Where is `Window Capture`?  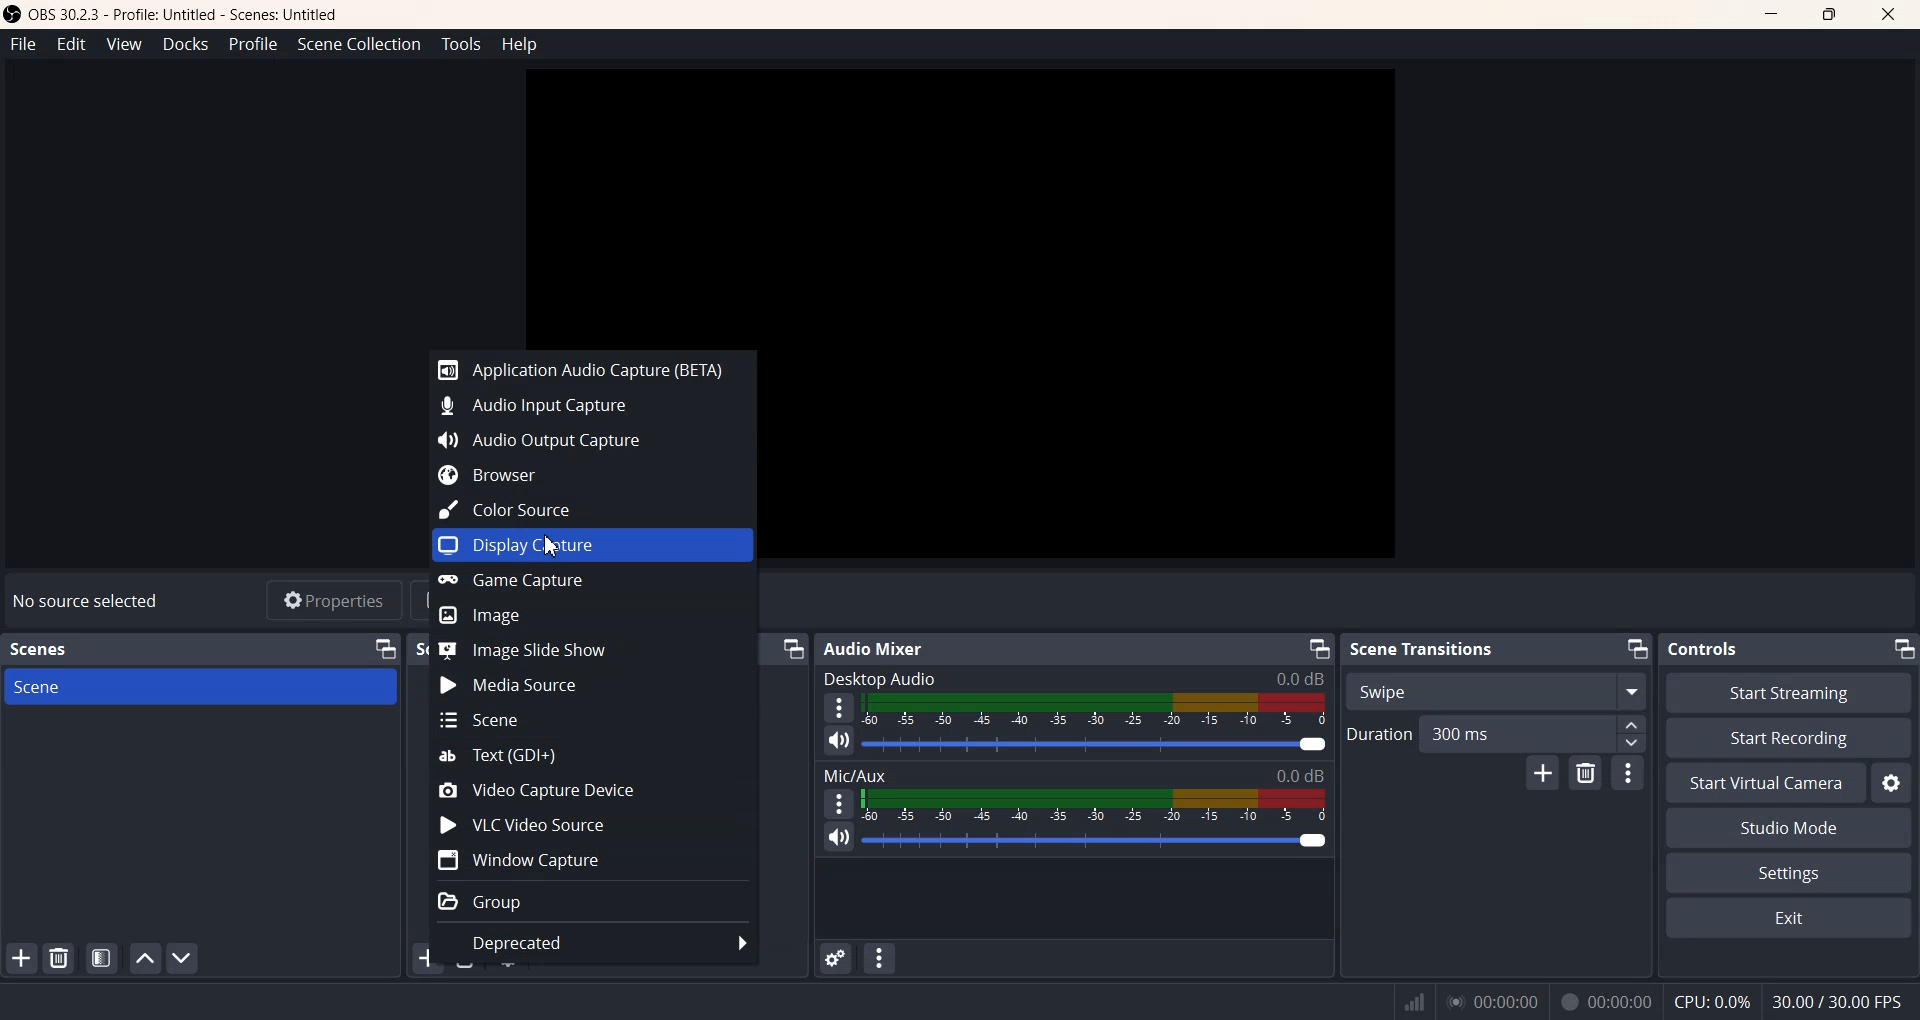 Window Capture is located at coordinates (593, 857).